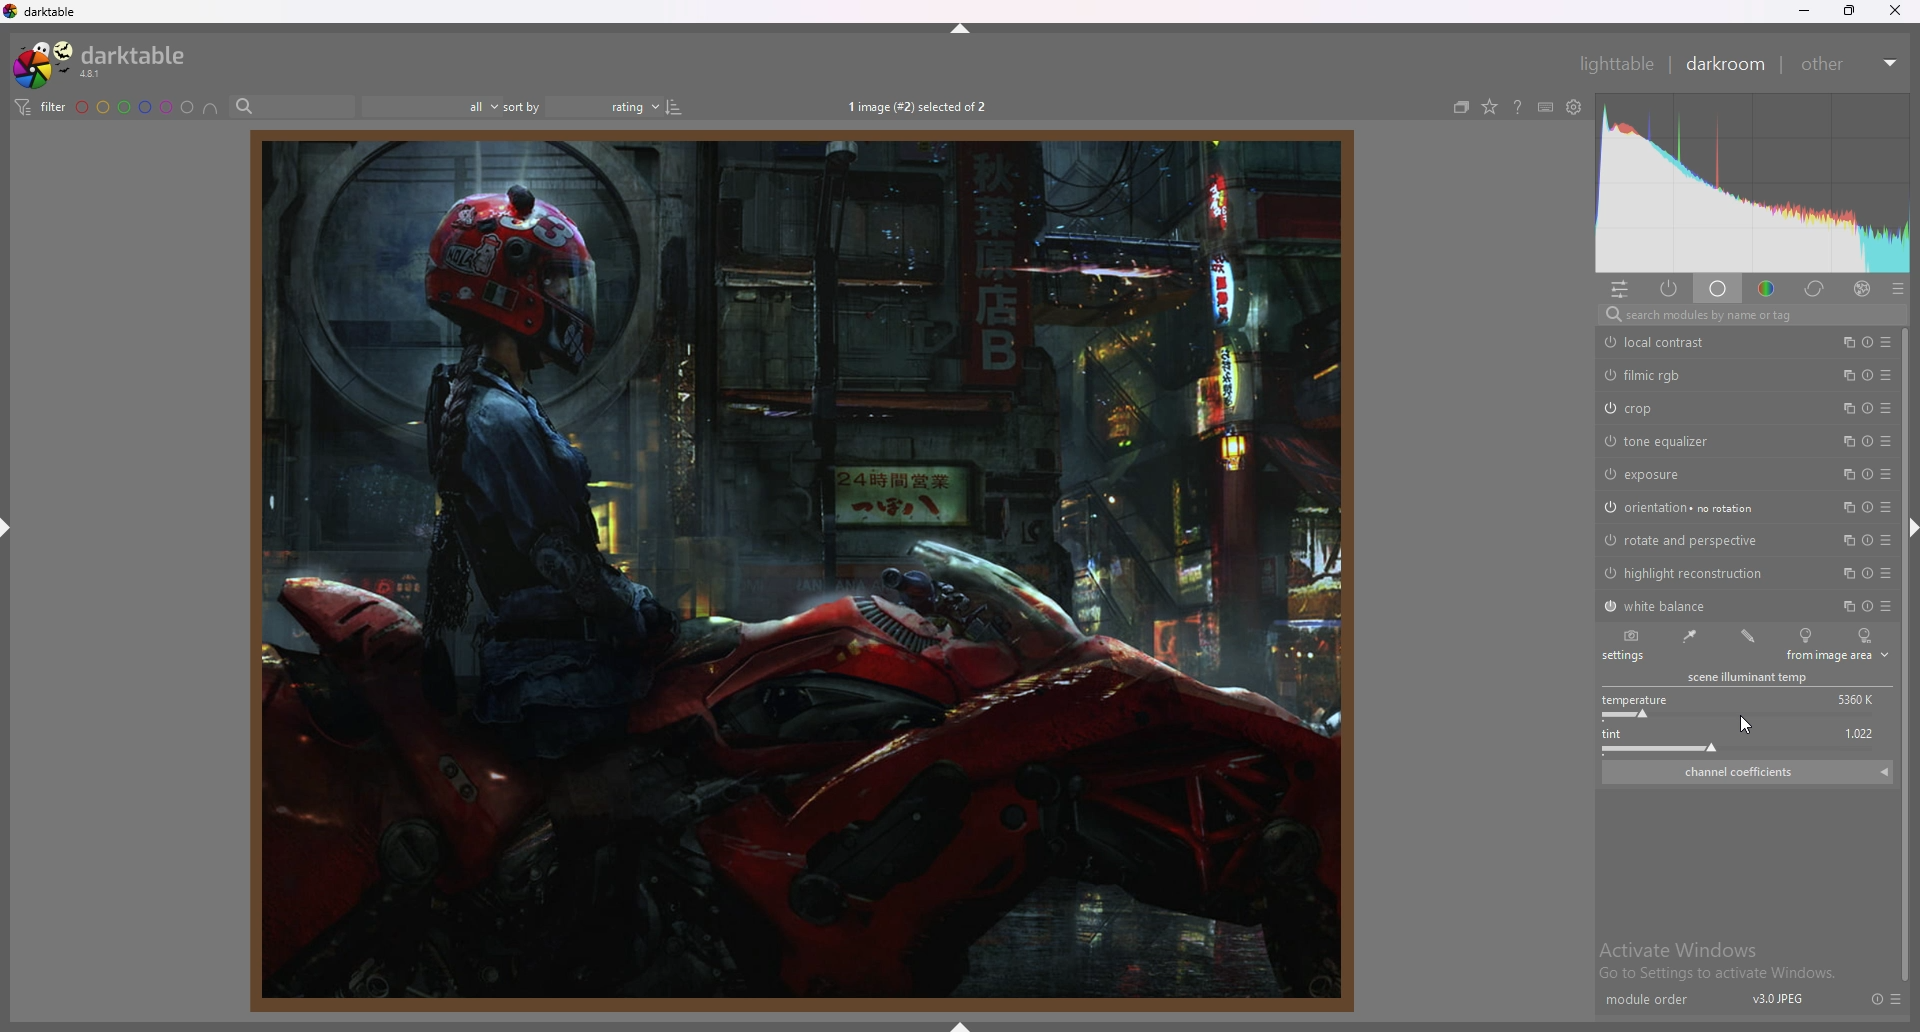 Image resolution: width=1920 pixels, height=1032 pixels. What do you see at coordinates (1737, 715) in the screenshot?
I see `temperature slider` at bounding box center [1737, 715].